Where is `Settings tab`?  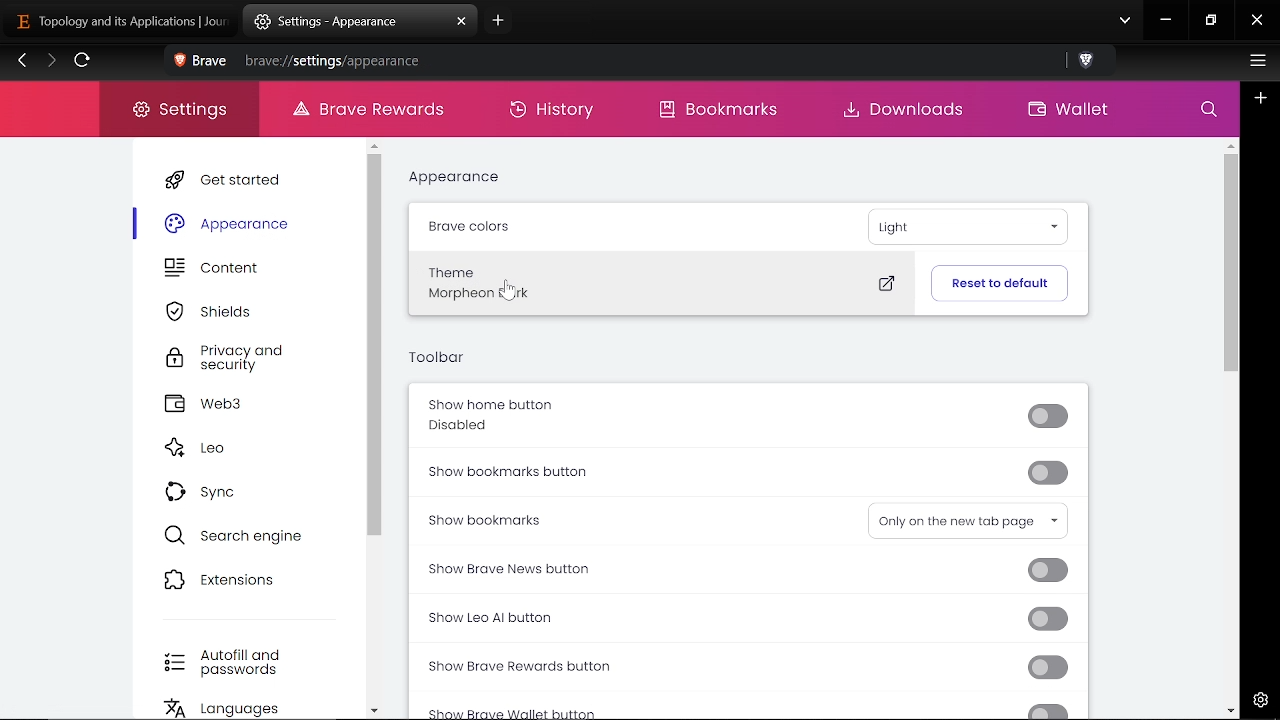
Settings tab is located at coordinates (344, 22).